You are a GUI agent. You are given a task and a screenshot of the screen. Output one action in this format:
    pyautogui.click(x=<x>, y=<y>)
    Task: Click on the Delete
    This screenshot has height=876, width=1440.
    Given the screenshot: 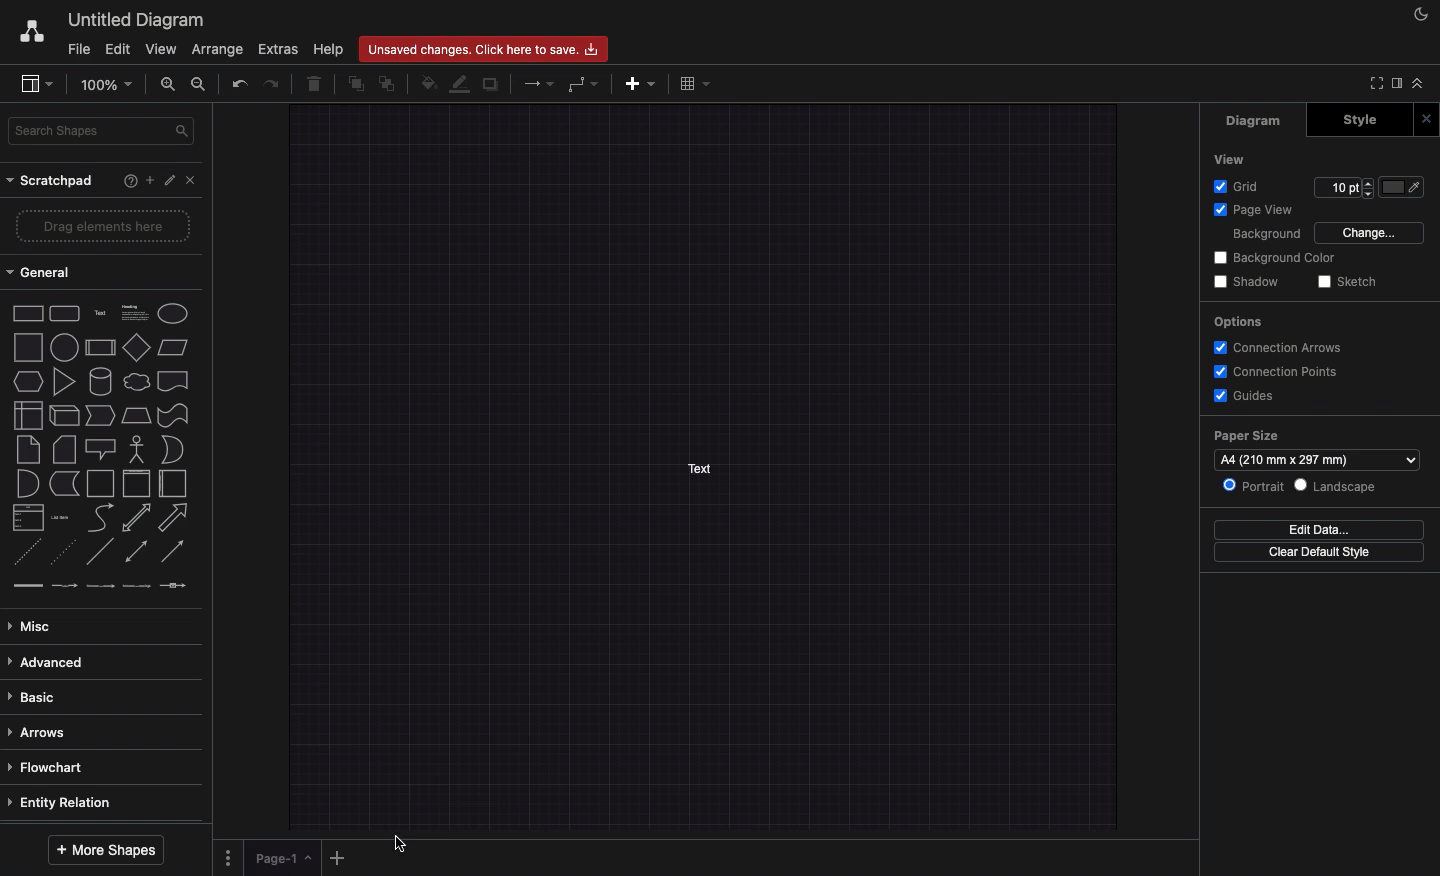 What is the action you would take?
    pyautogui.click(x=319, y=84)
    